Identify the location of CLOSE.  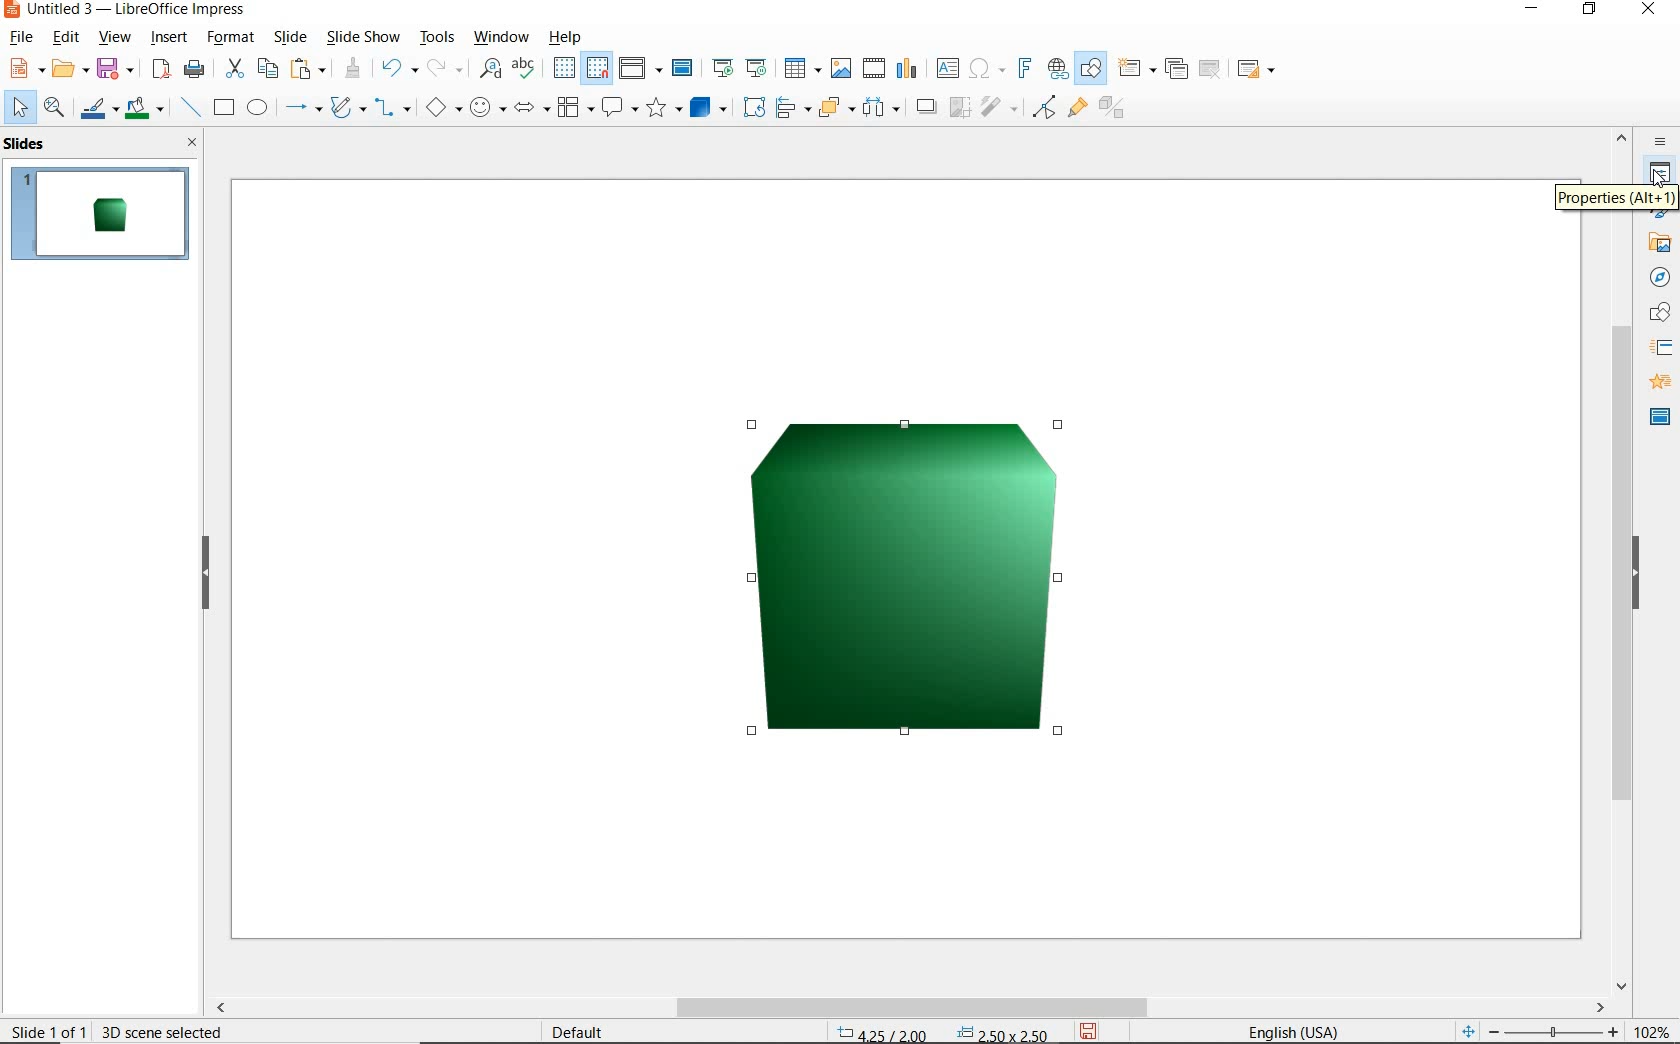
(194, 144).